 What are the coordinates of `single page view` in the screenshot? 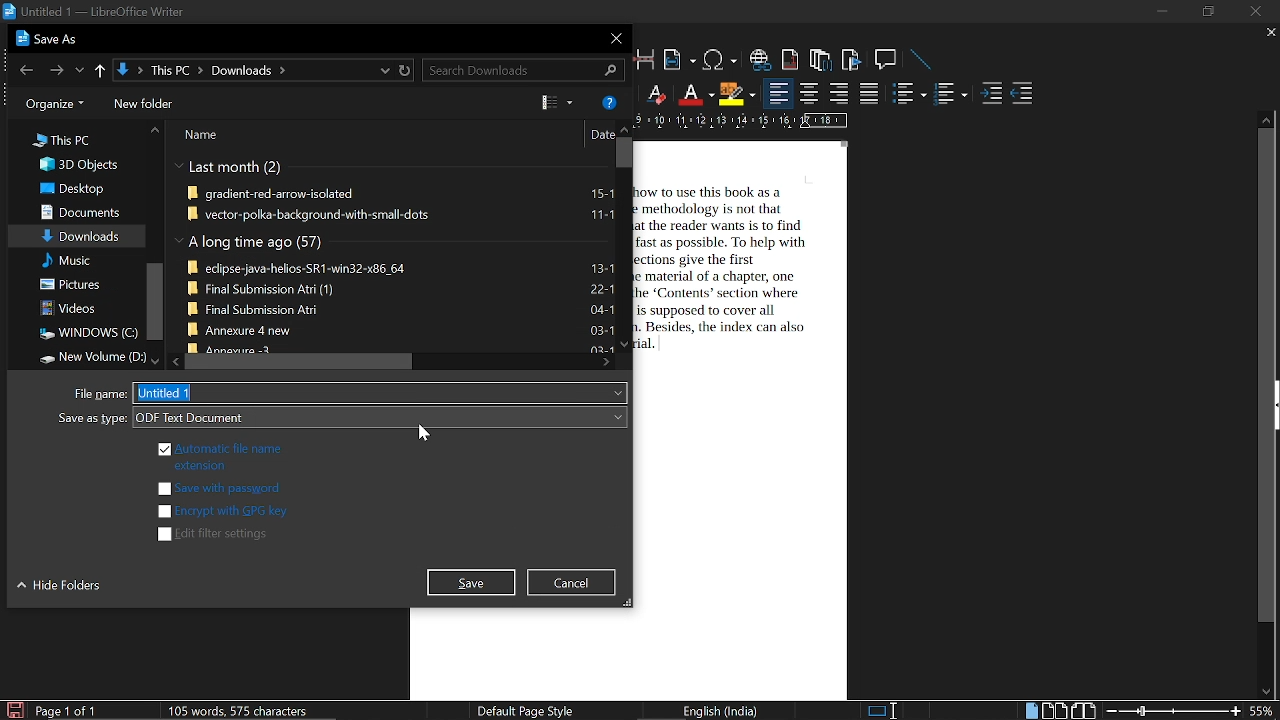 It's located at (1030, 710).